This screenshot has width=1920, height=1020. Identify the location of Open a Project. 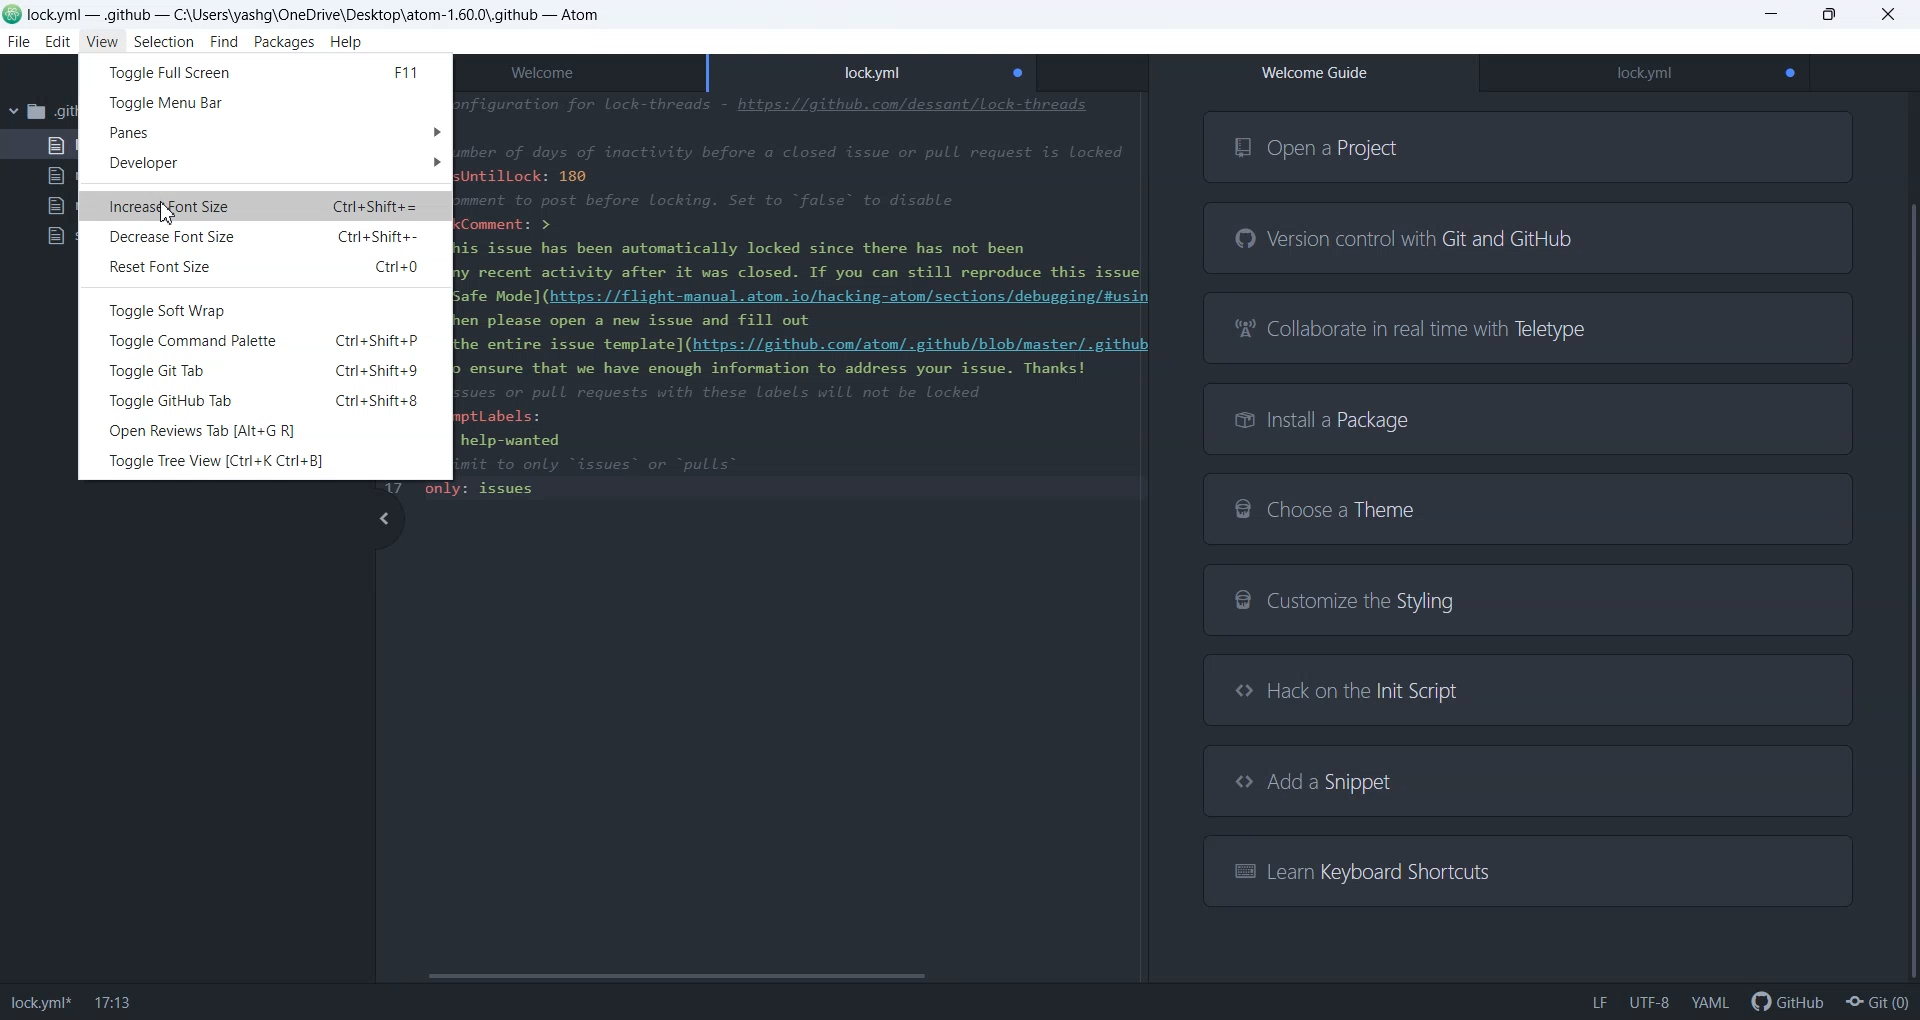
(1529, 146).